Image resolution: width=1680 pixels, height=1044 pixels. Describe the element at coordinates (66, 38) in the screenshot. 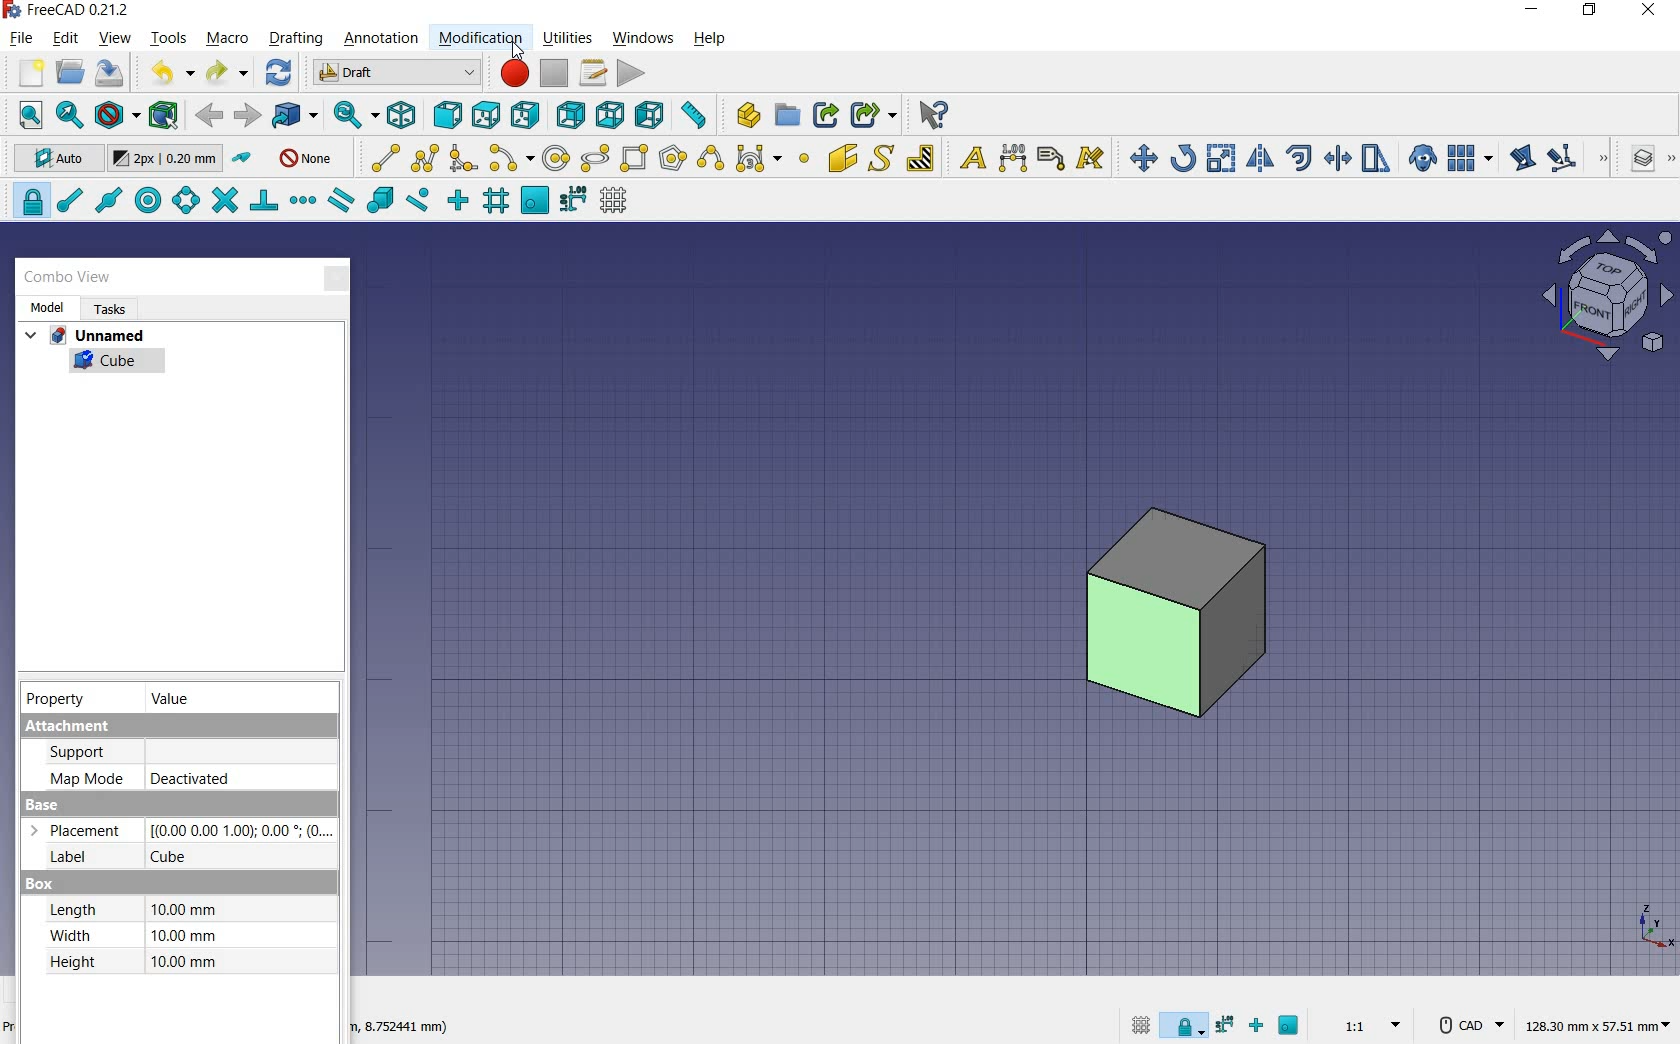

I see `edit` at that location.